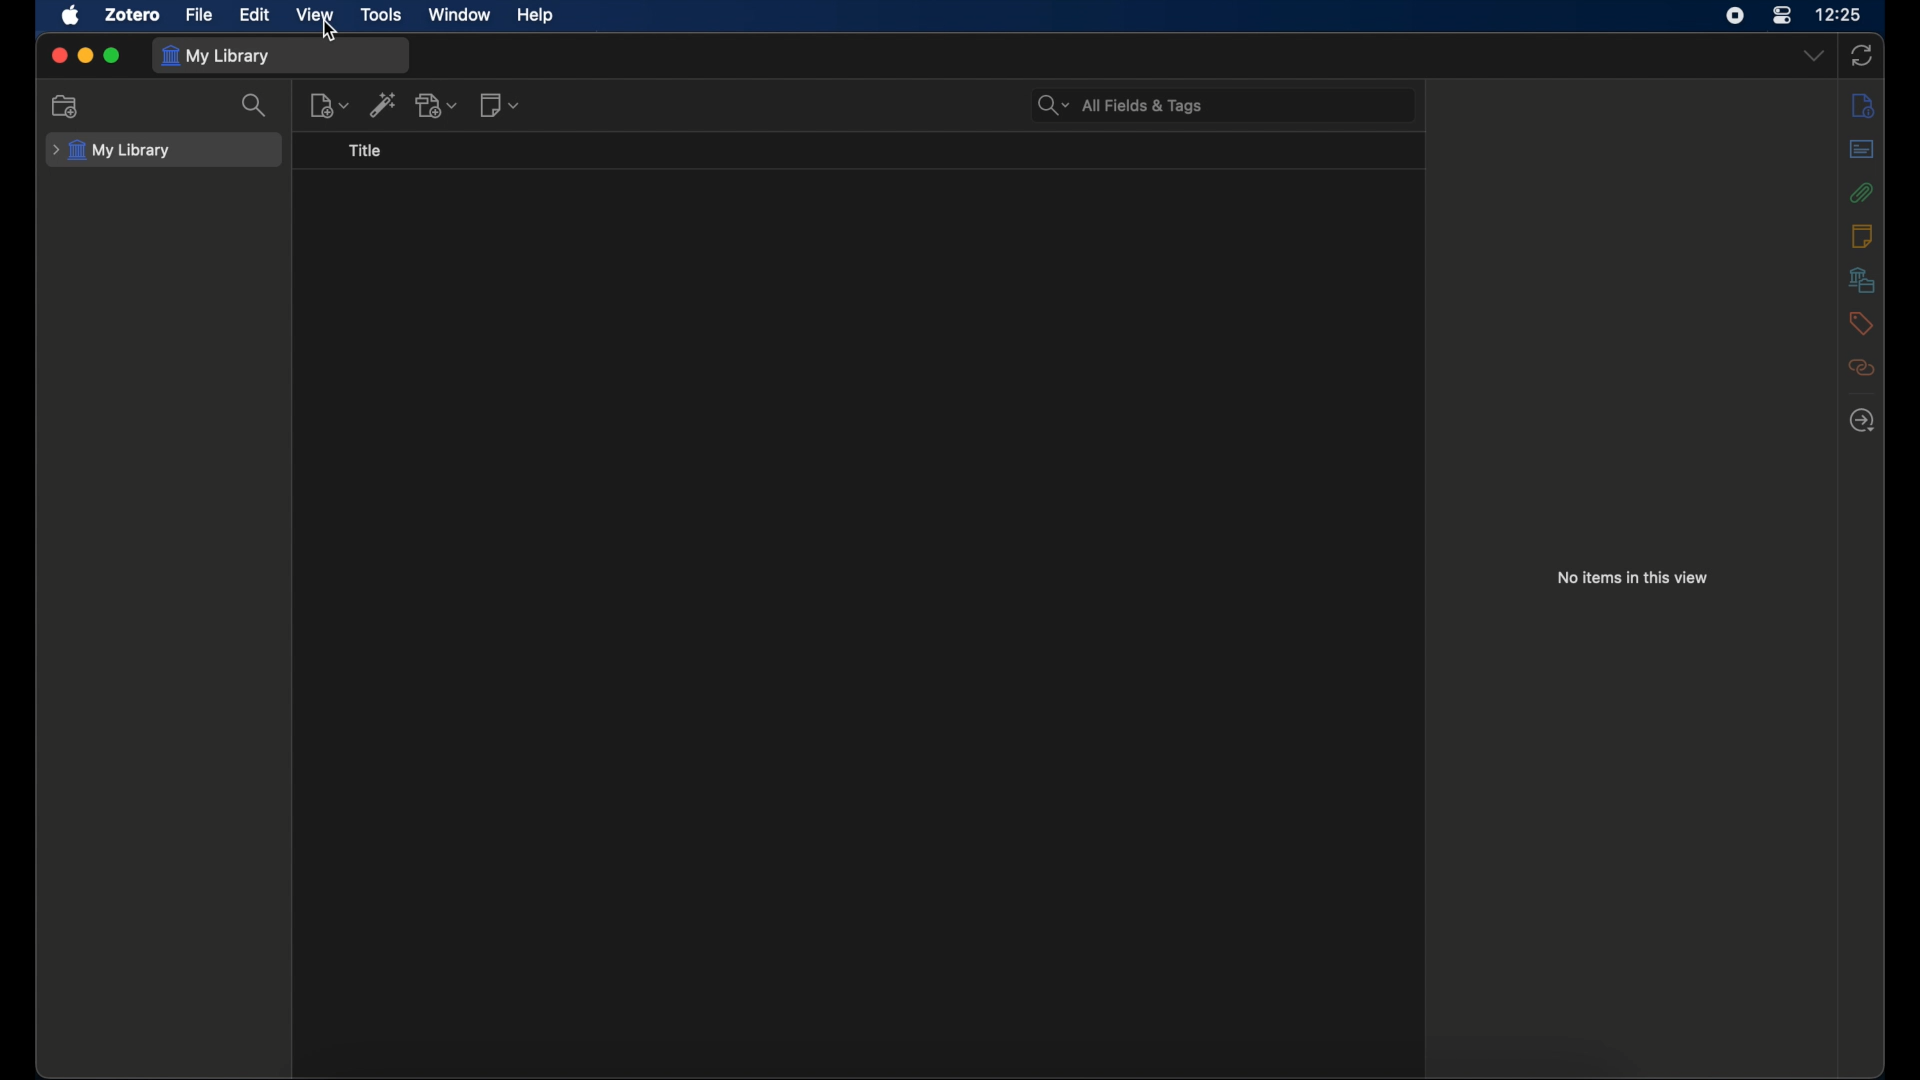  Describe the element at coordinates (1738, 15) in the screenshot. I see `screen recorder` at that location.